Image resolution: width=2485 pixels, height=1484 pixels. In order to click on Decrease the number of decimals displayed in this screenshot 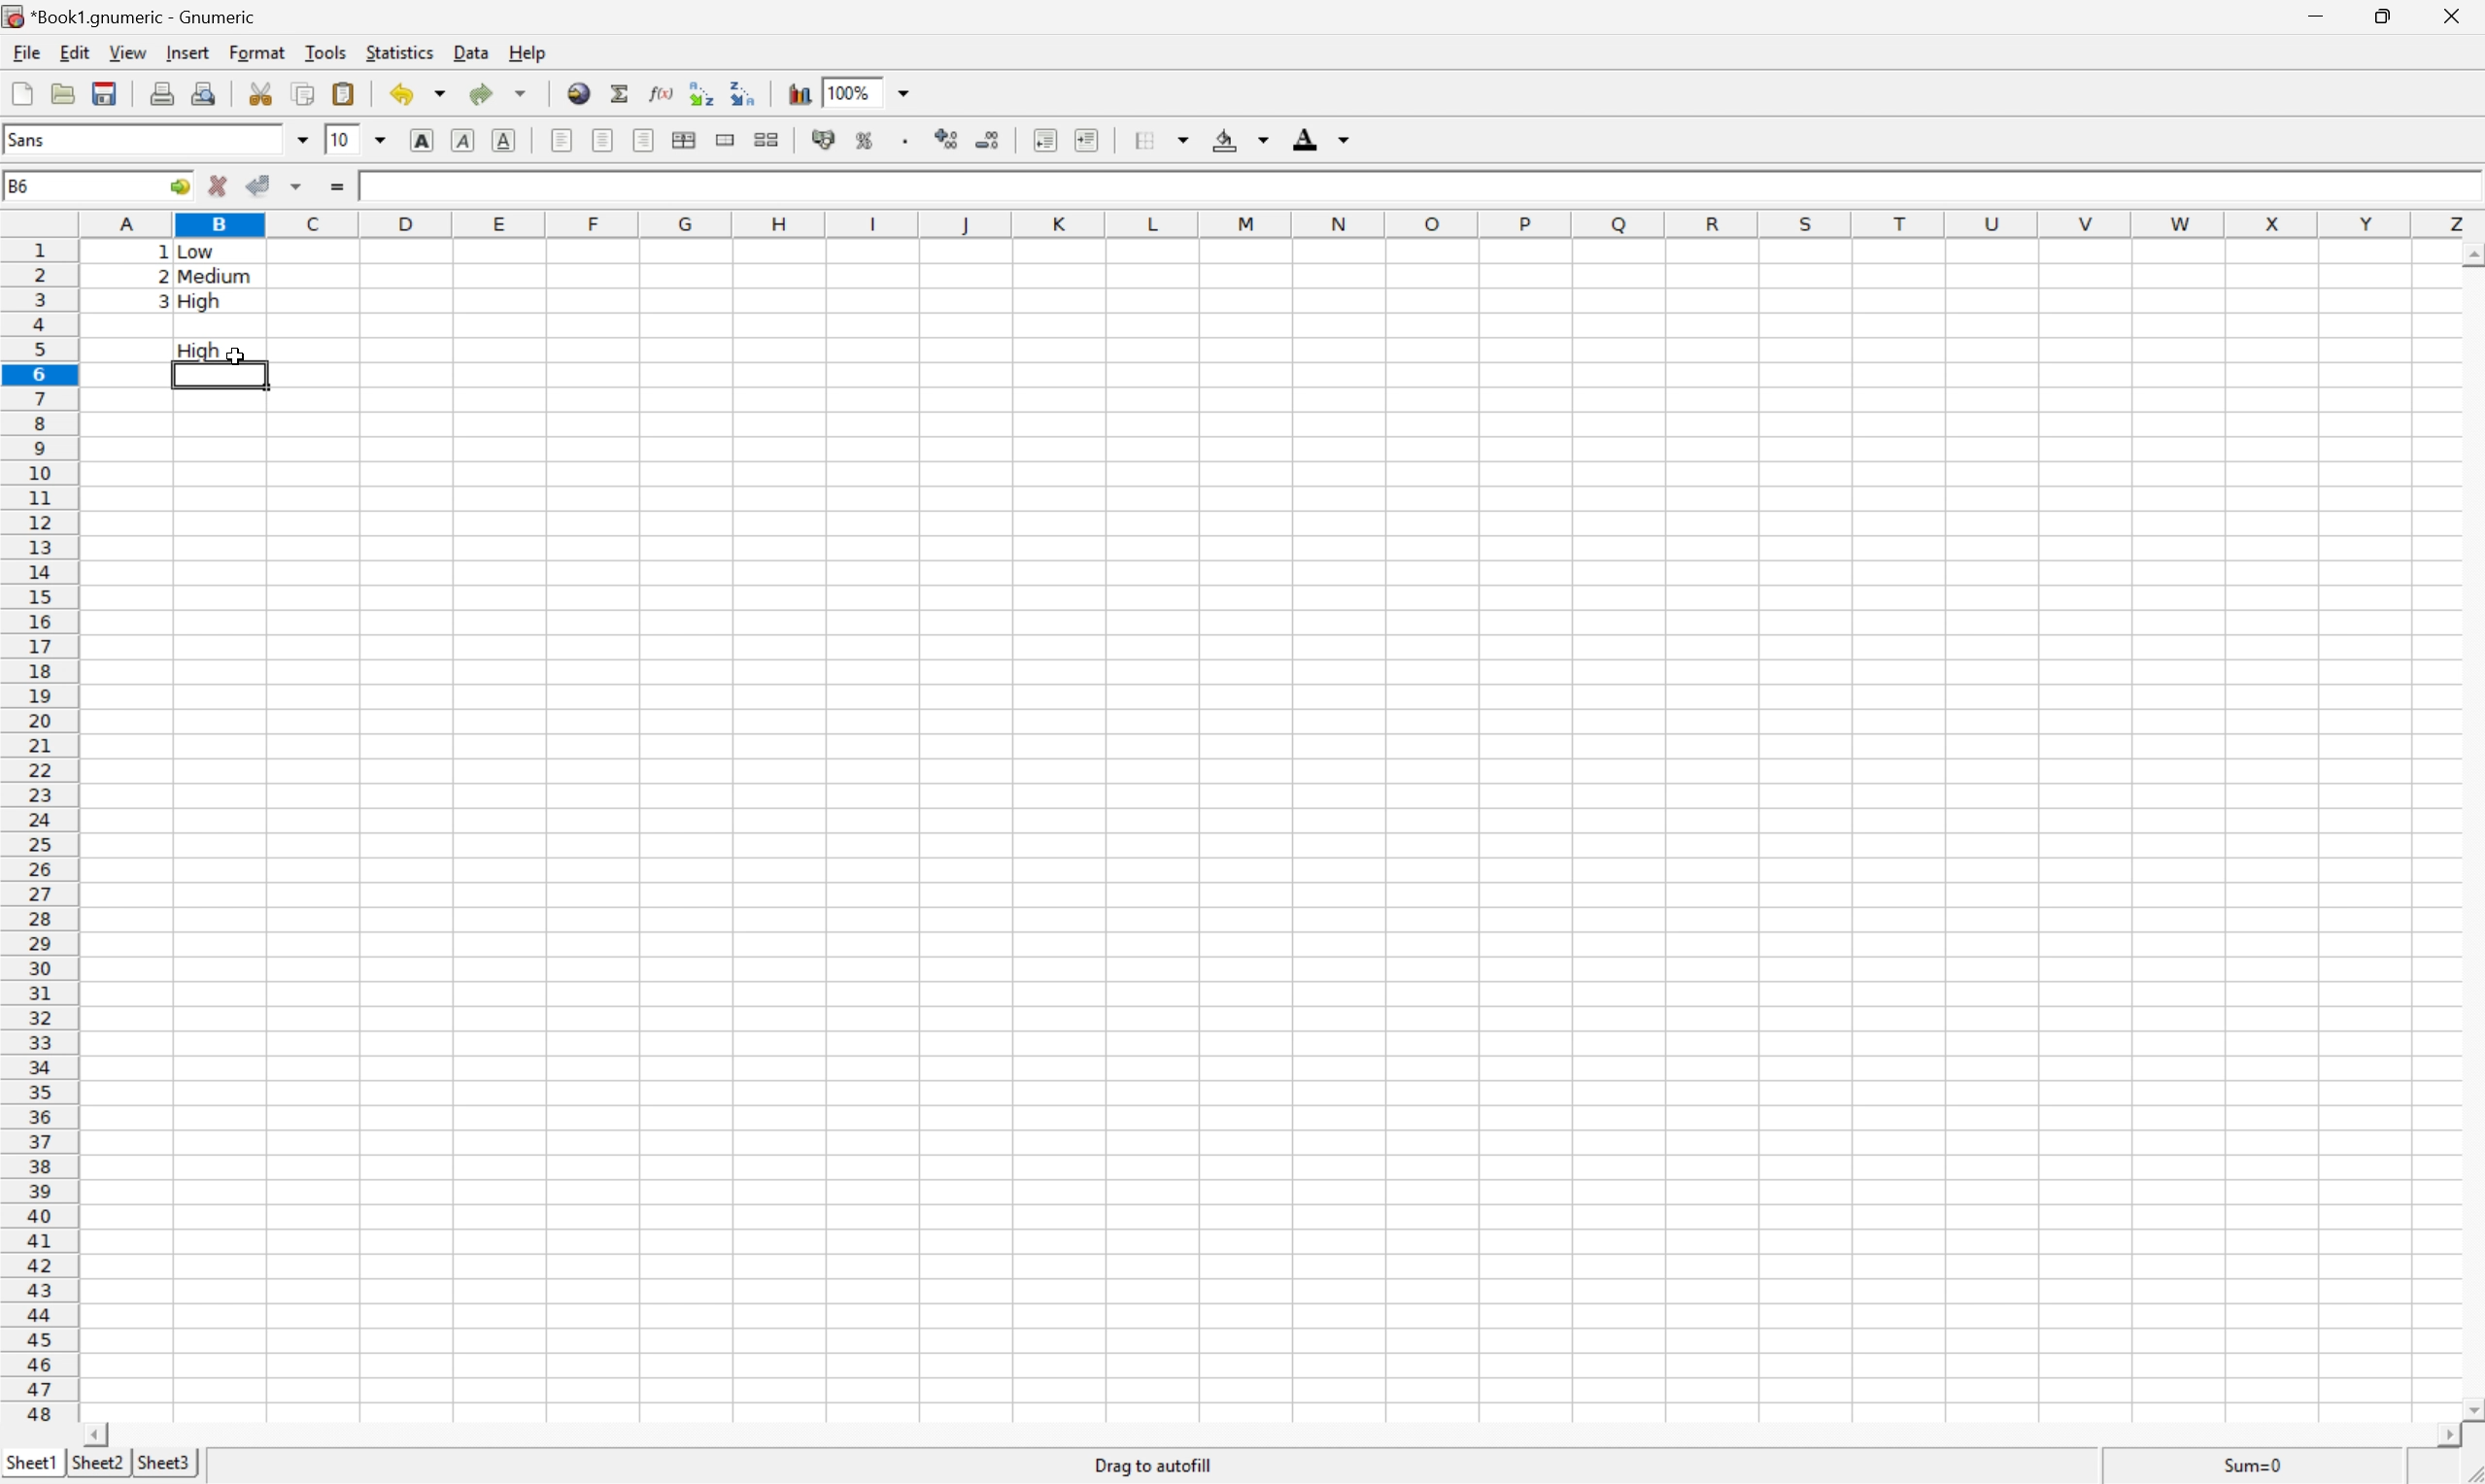, I will do `click(988, 140)`.